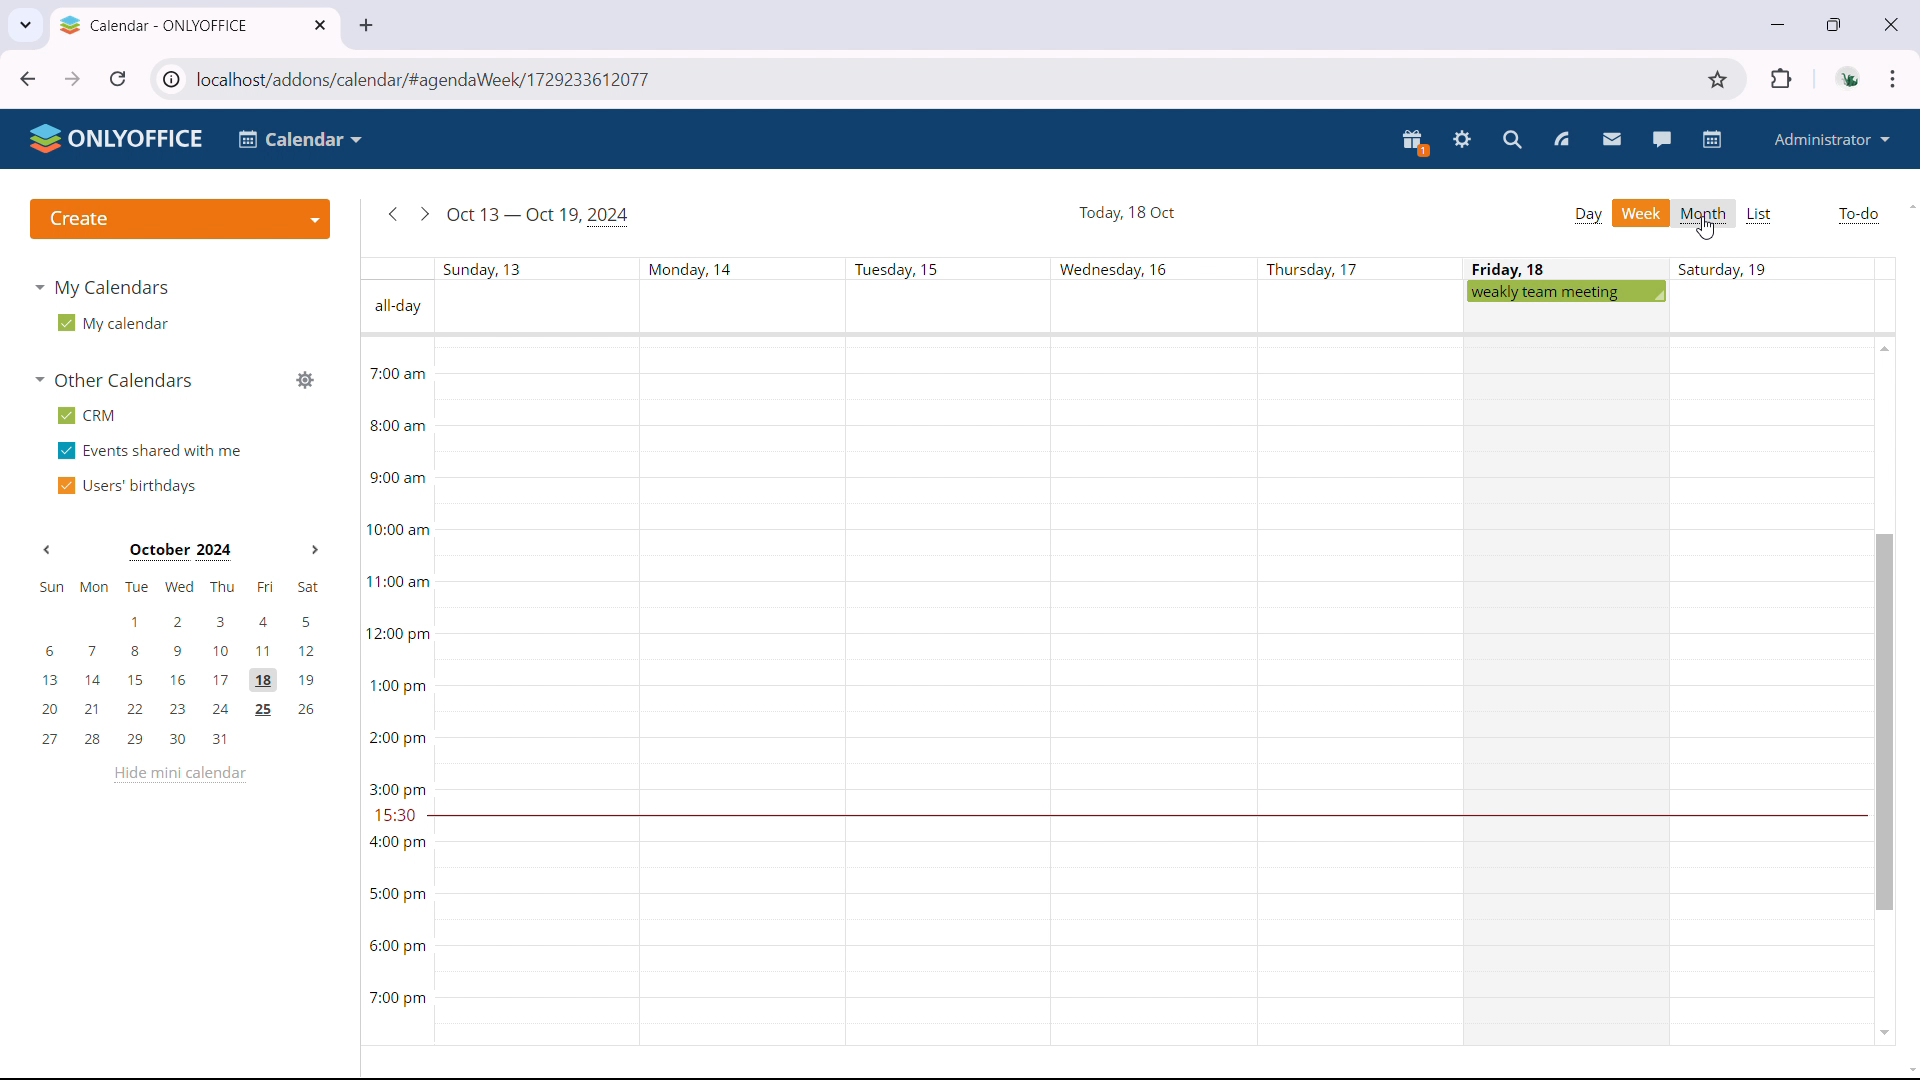 The width and height of the screenshot is (1920, 1080). Describe the element at coordinates (1883, 1033) in the screenshot. I see `scroll down in calendar` at that location.